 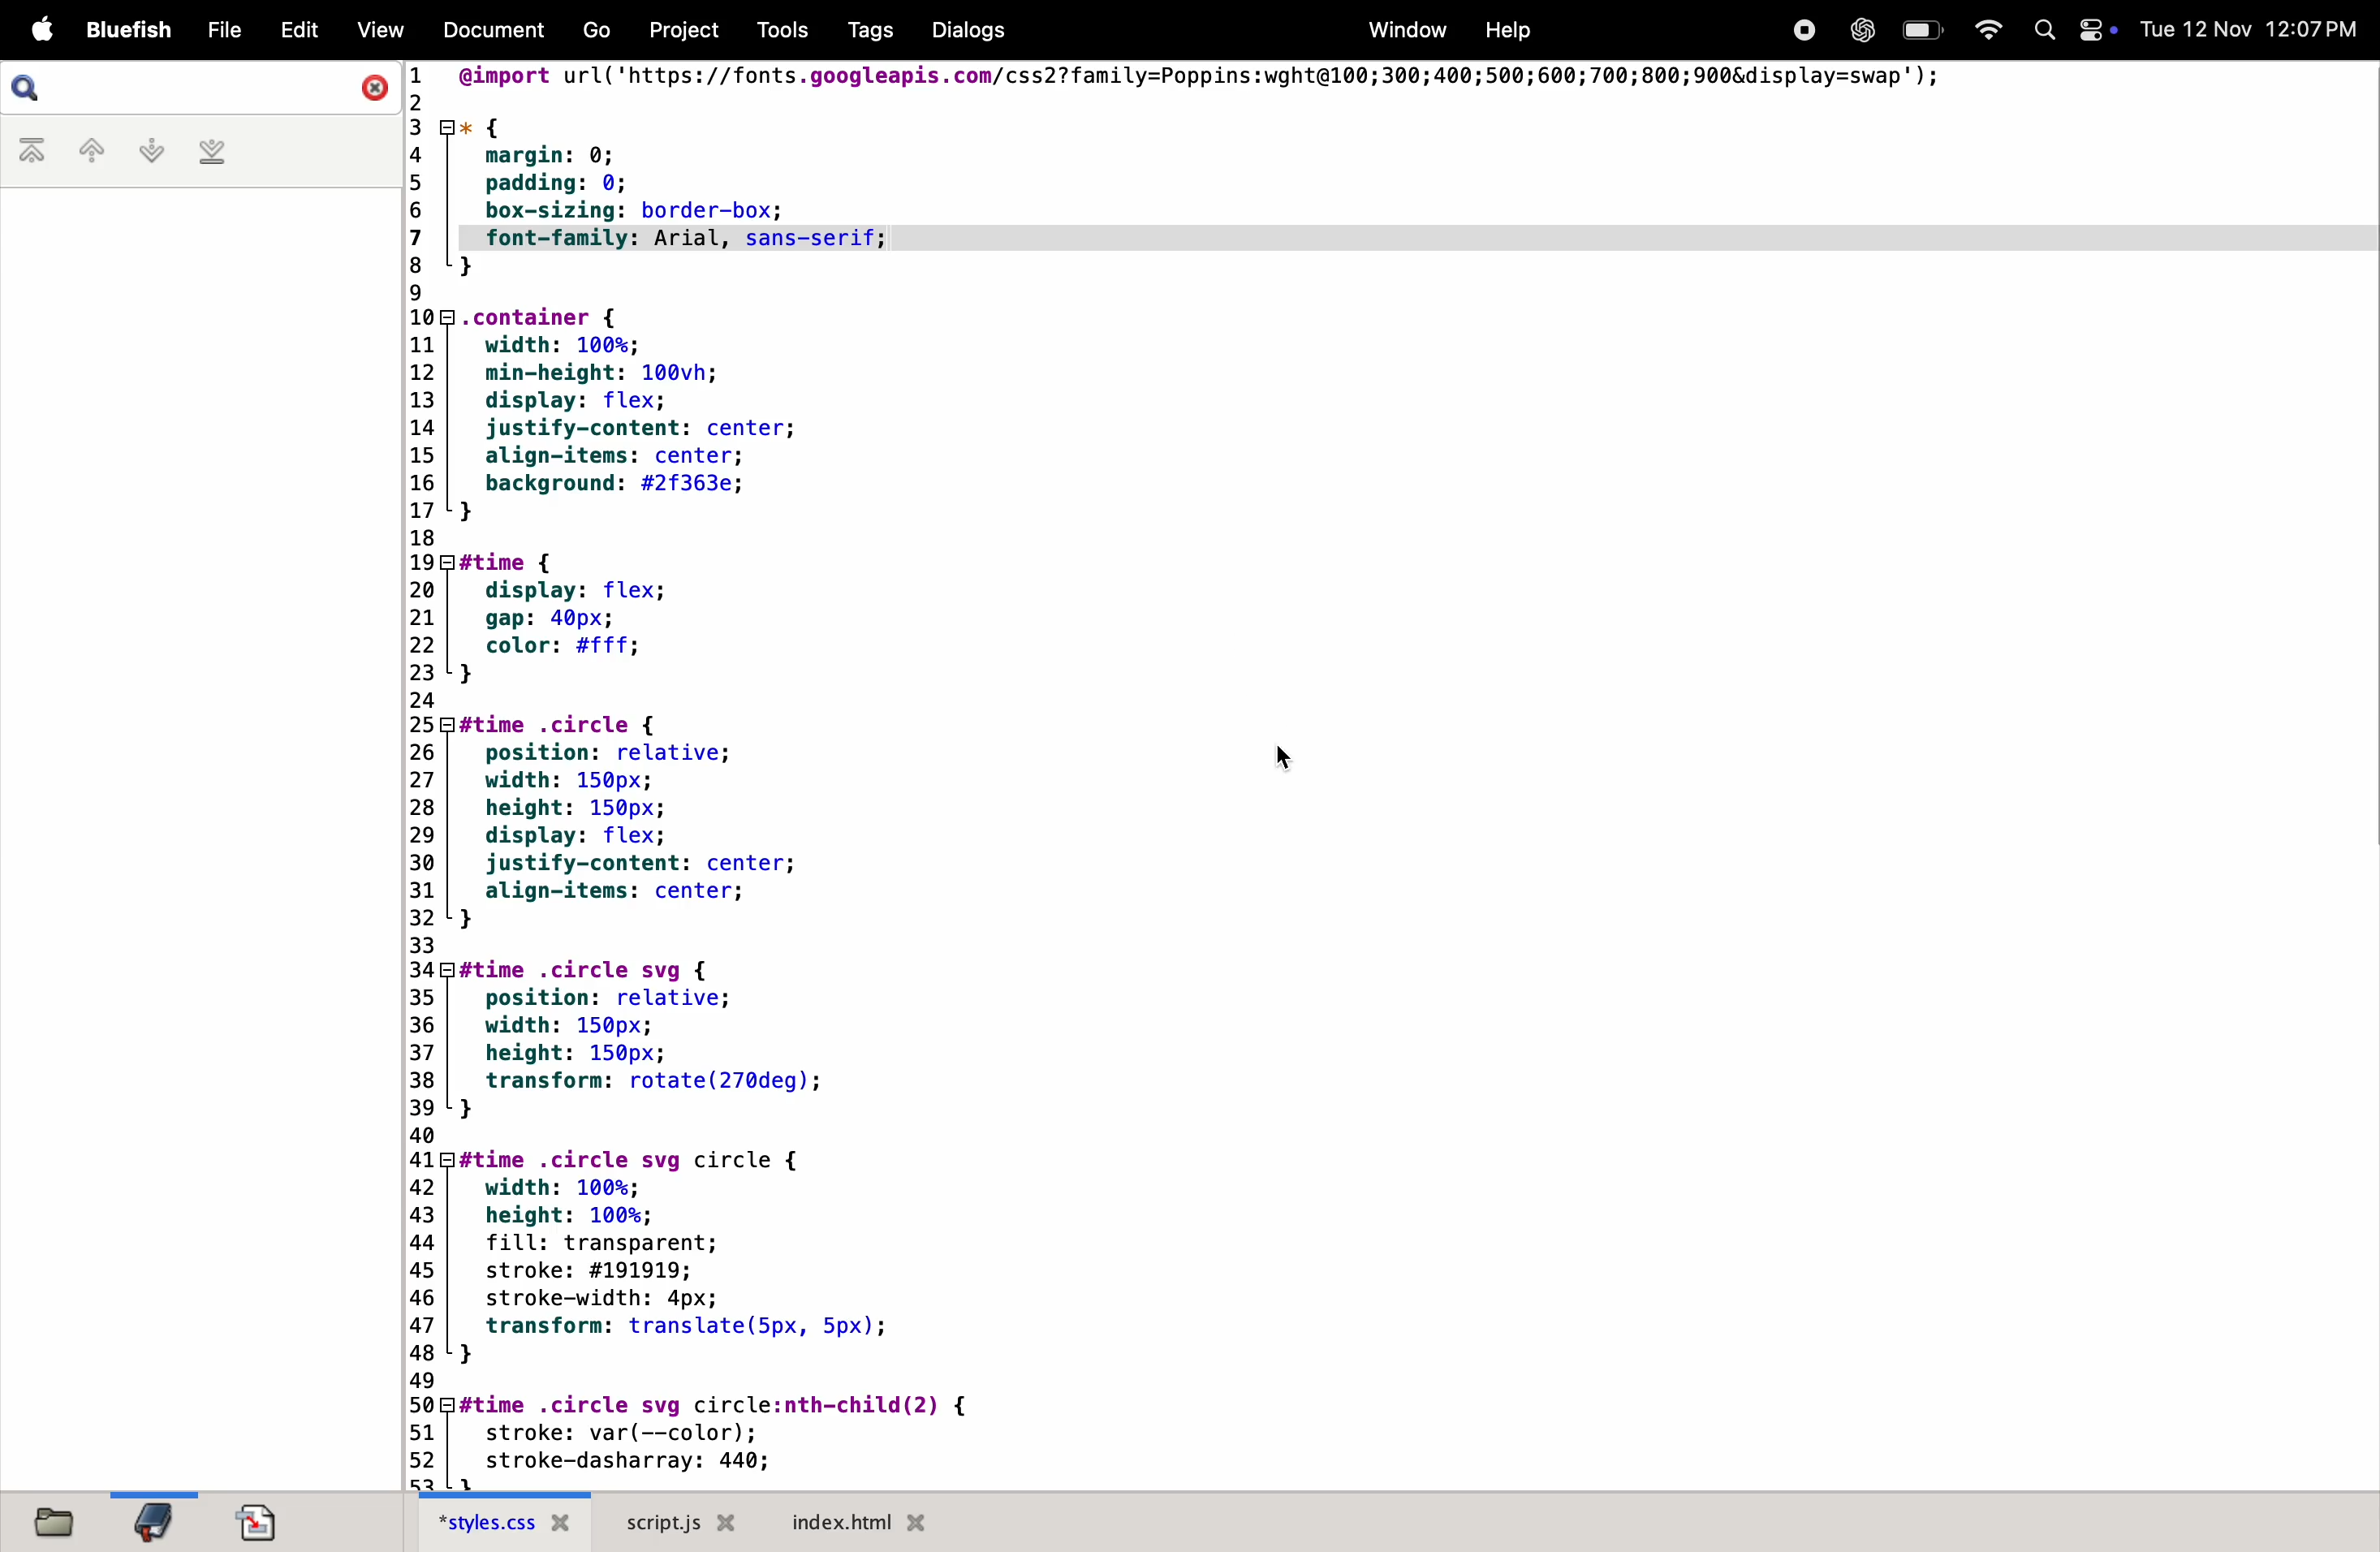 I want to click on battery, so click(x=1921, y=30).